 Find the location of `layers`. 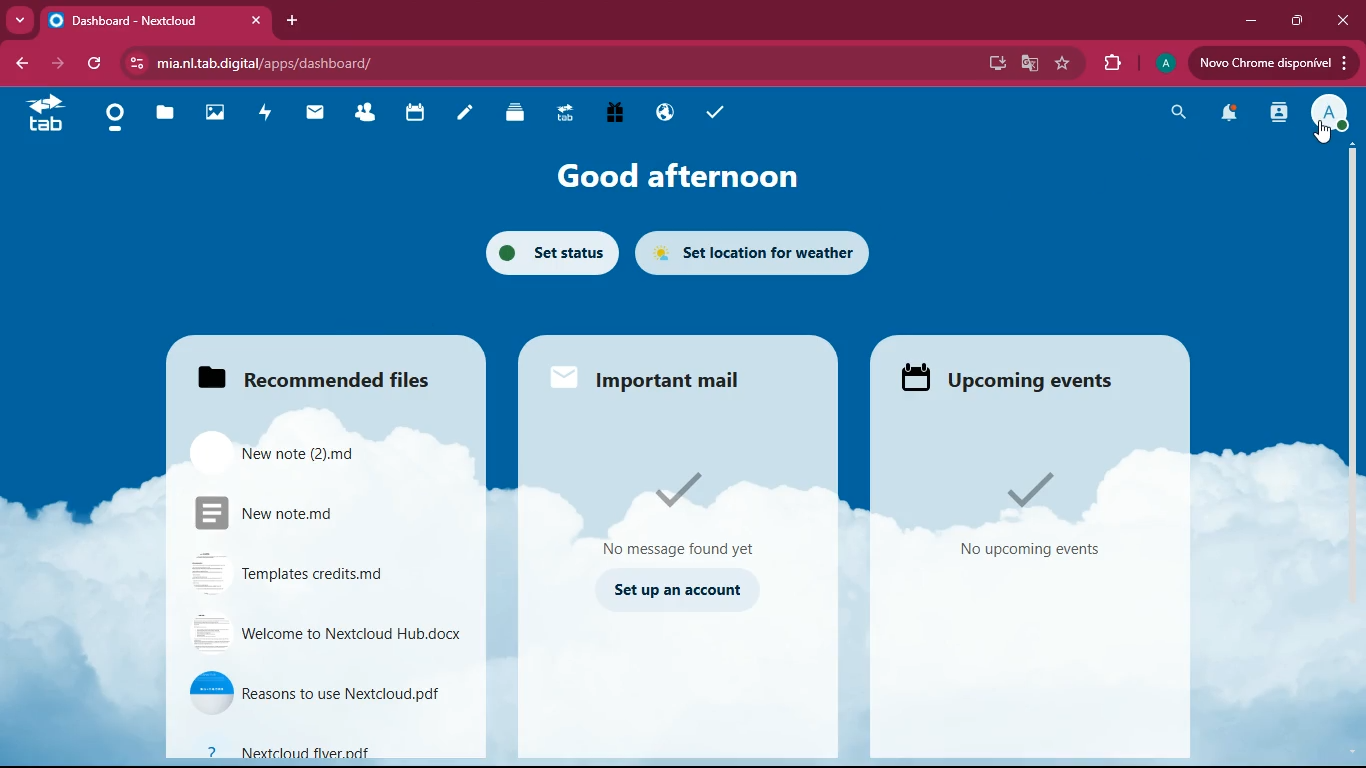

layers is located at coordinates (521, 114).